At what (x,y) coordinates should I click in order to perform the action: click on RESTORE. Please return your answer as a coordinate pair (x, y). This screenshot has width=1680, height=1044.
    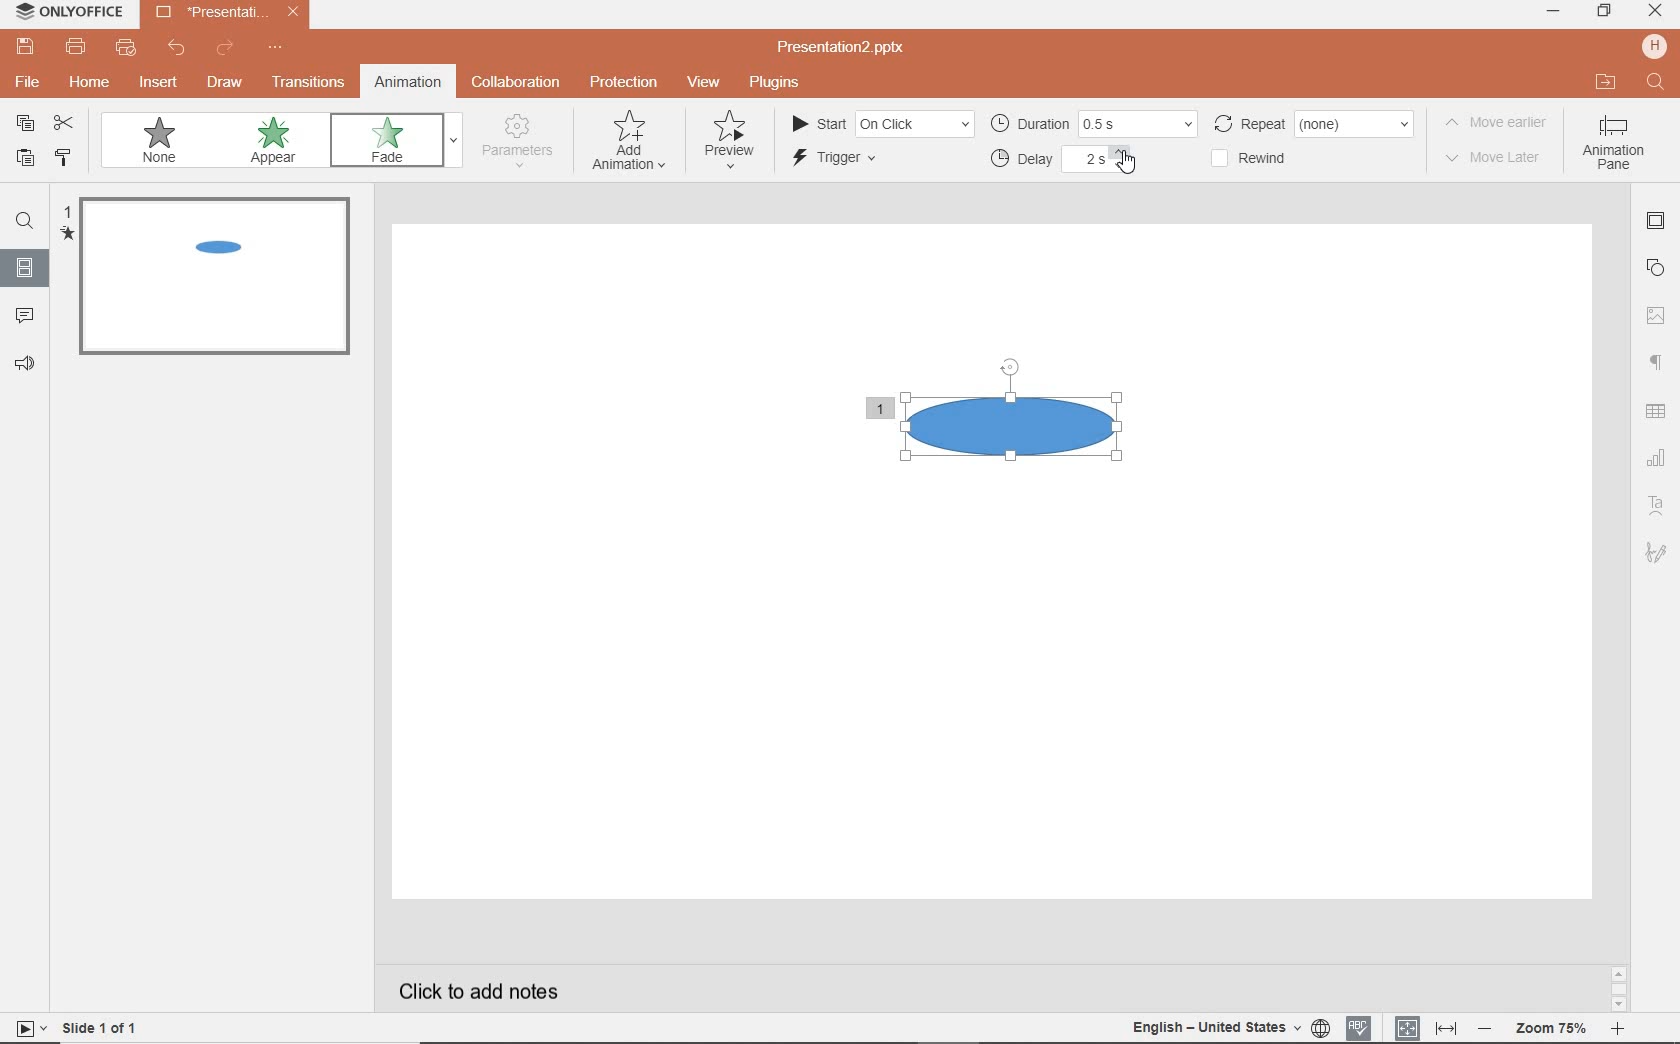
    Looking at the image, I should click on (1604, 13).